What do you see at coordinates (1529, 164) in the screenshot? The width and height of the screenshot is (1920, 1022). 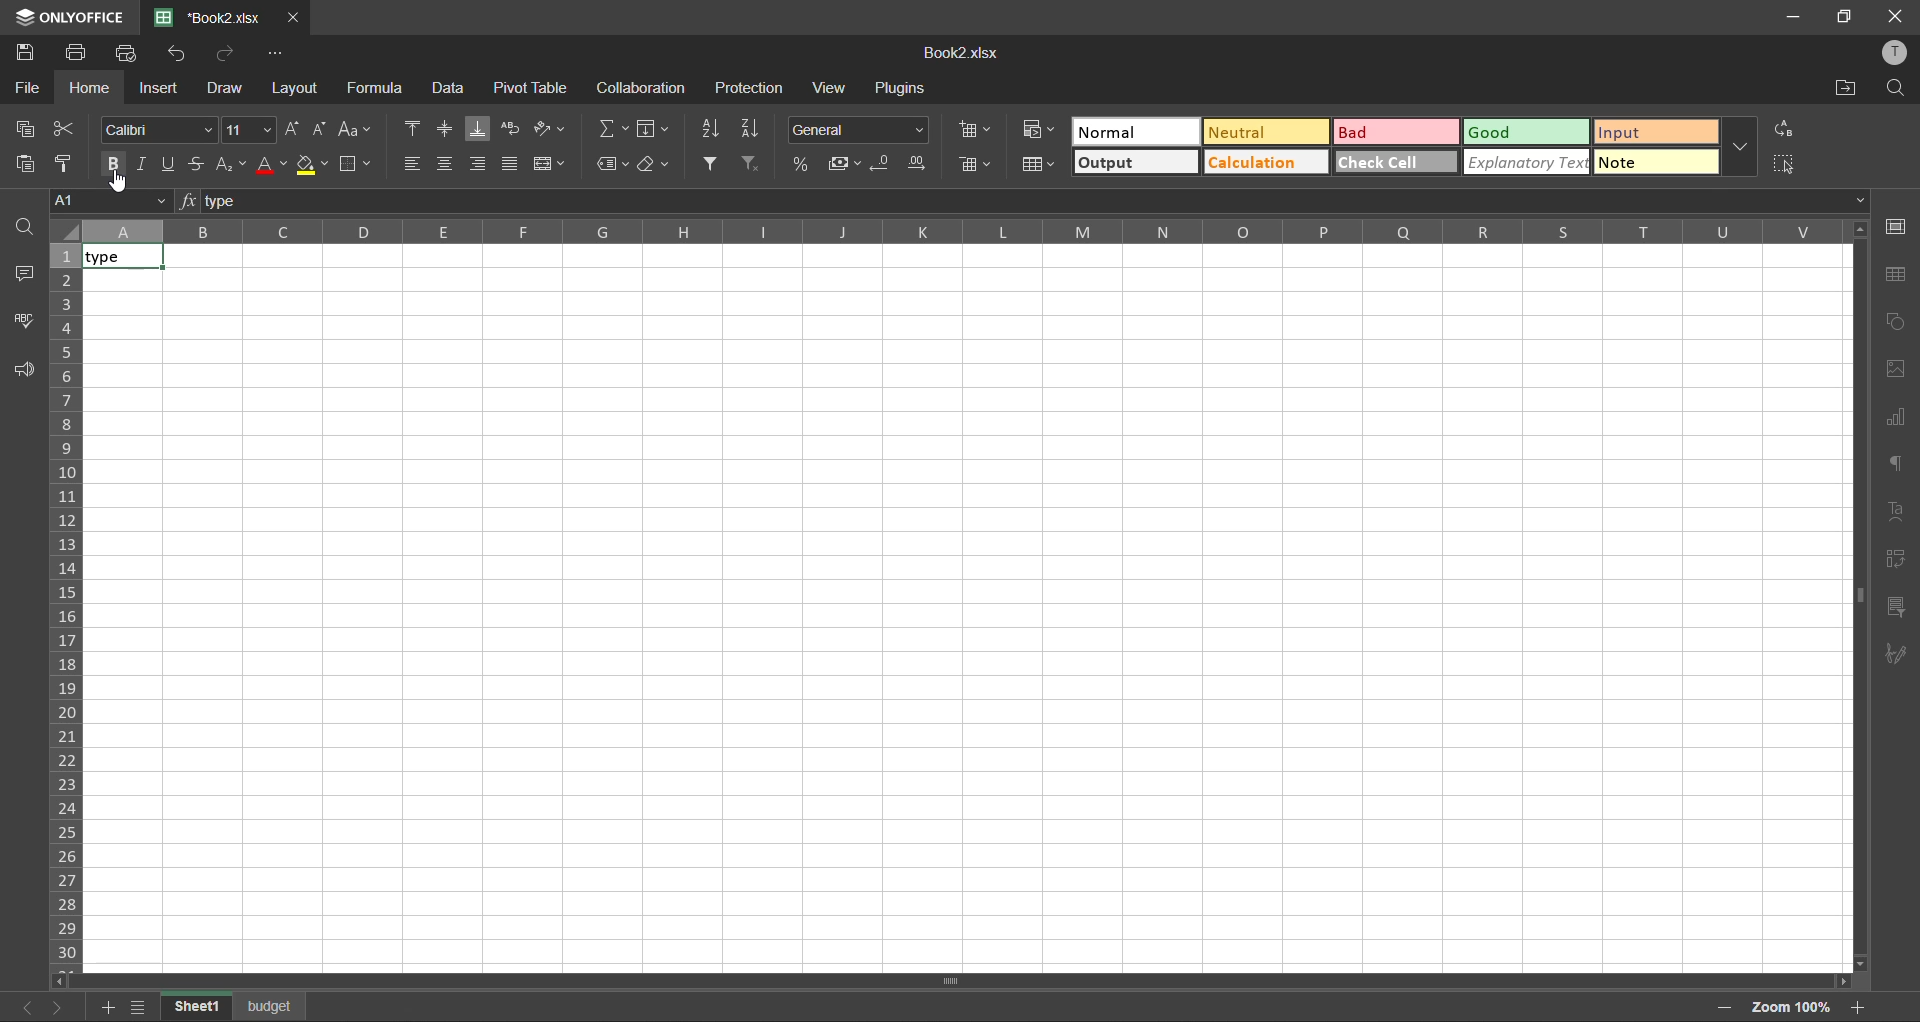 I see `explanatory text` at bounding box center [1529, 164].